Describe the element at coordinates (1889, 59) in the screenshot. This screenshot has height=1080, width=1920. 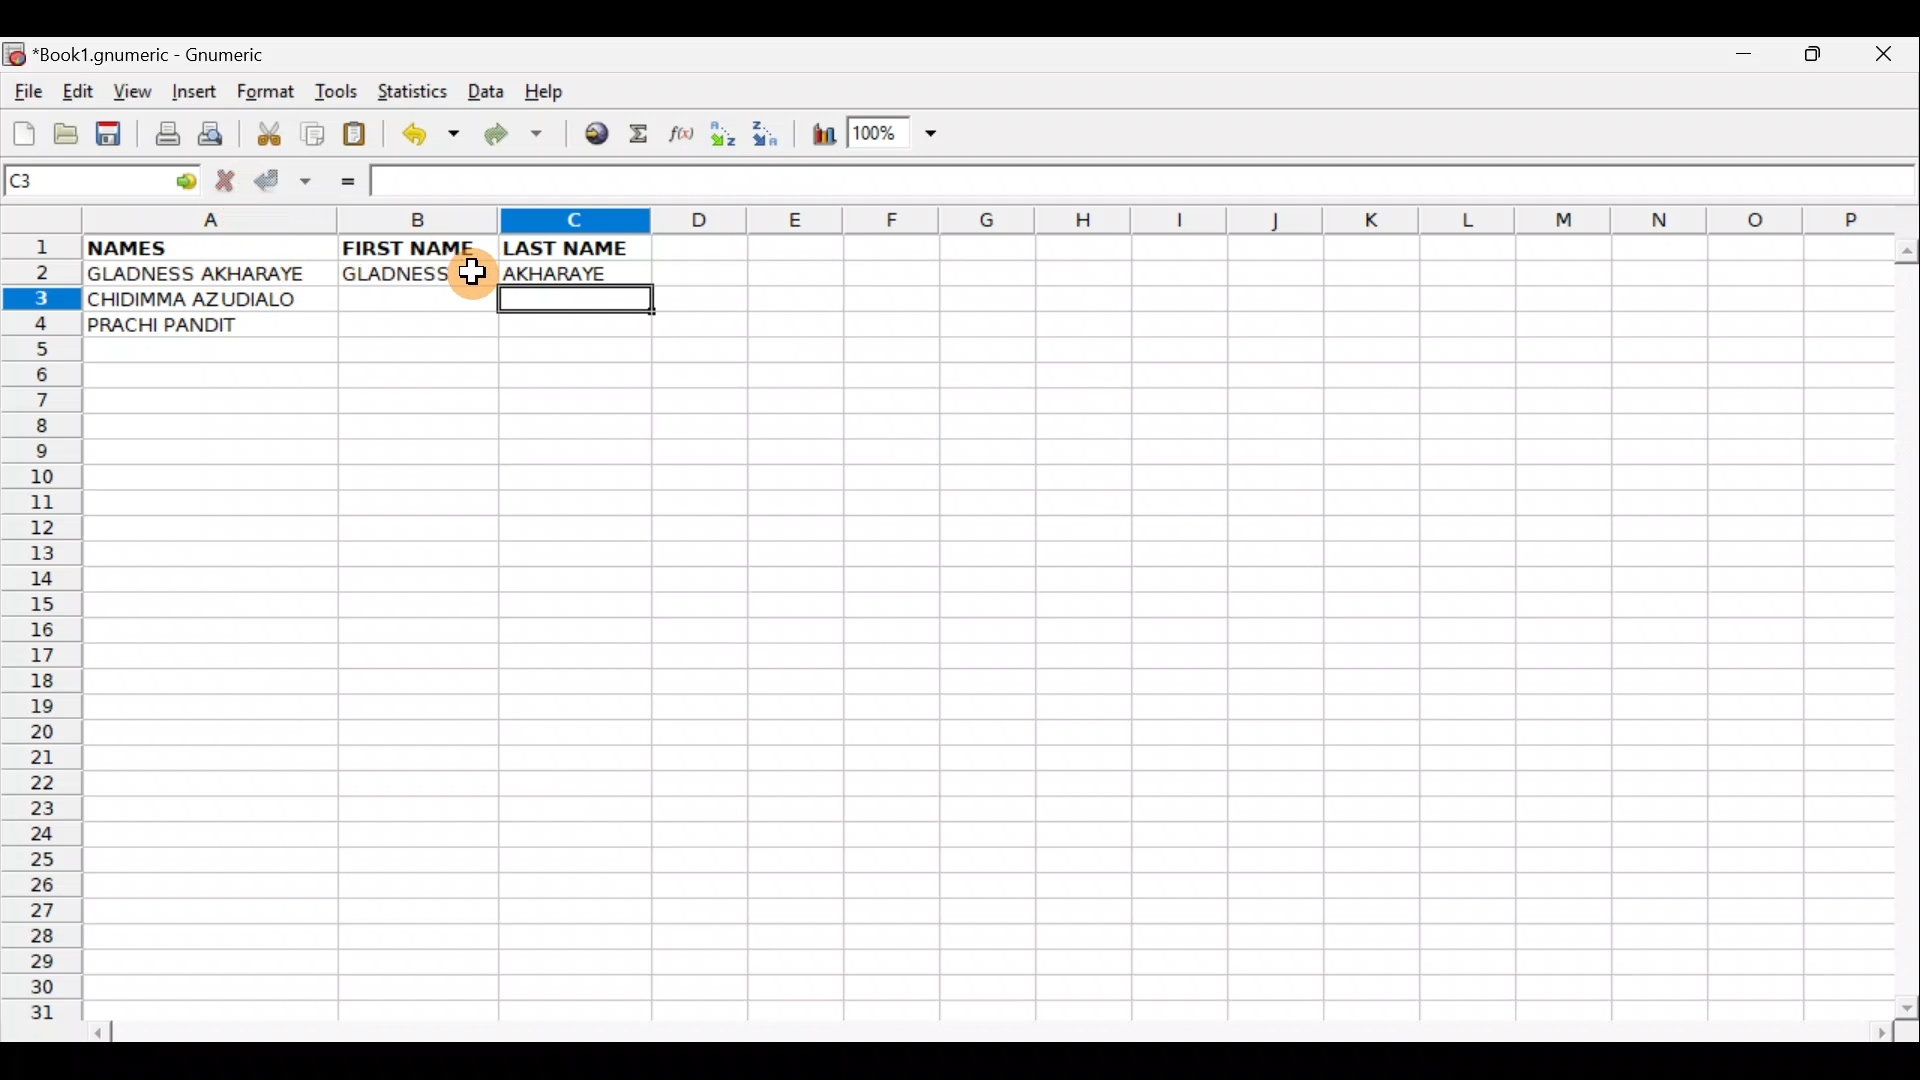
I see `Close` at that location.